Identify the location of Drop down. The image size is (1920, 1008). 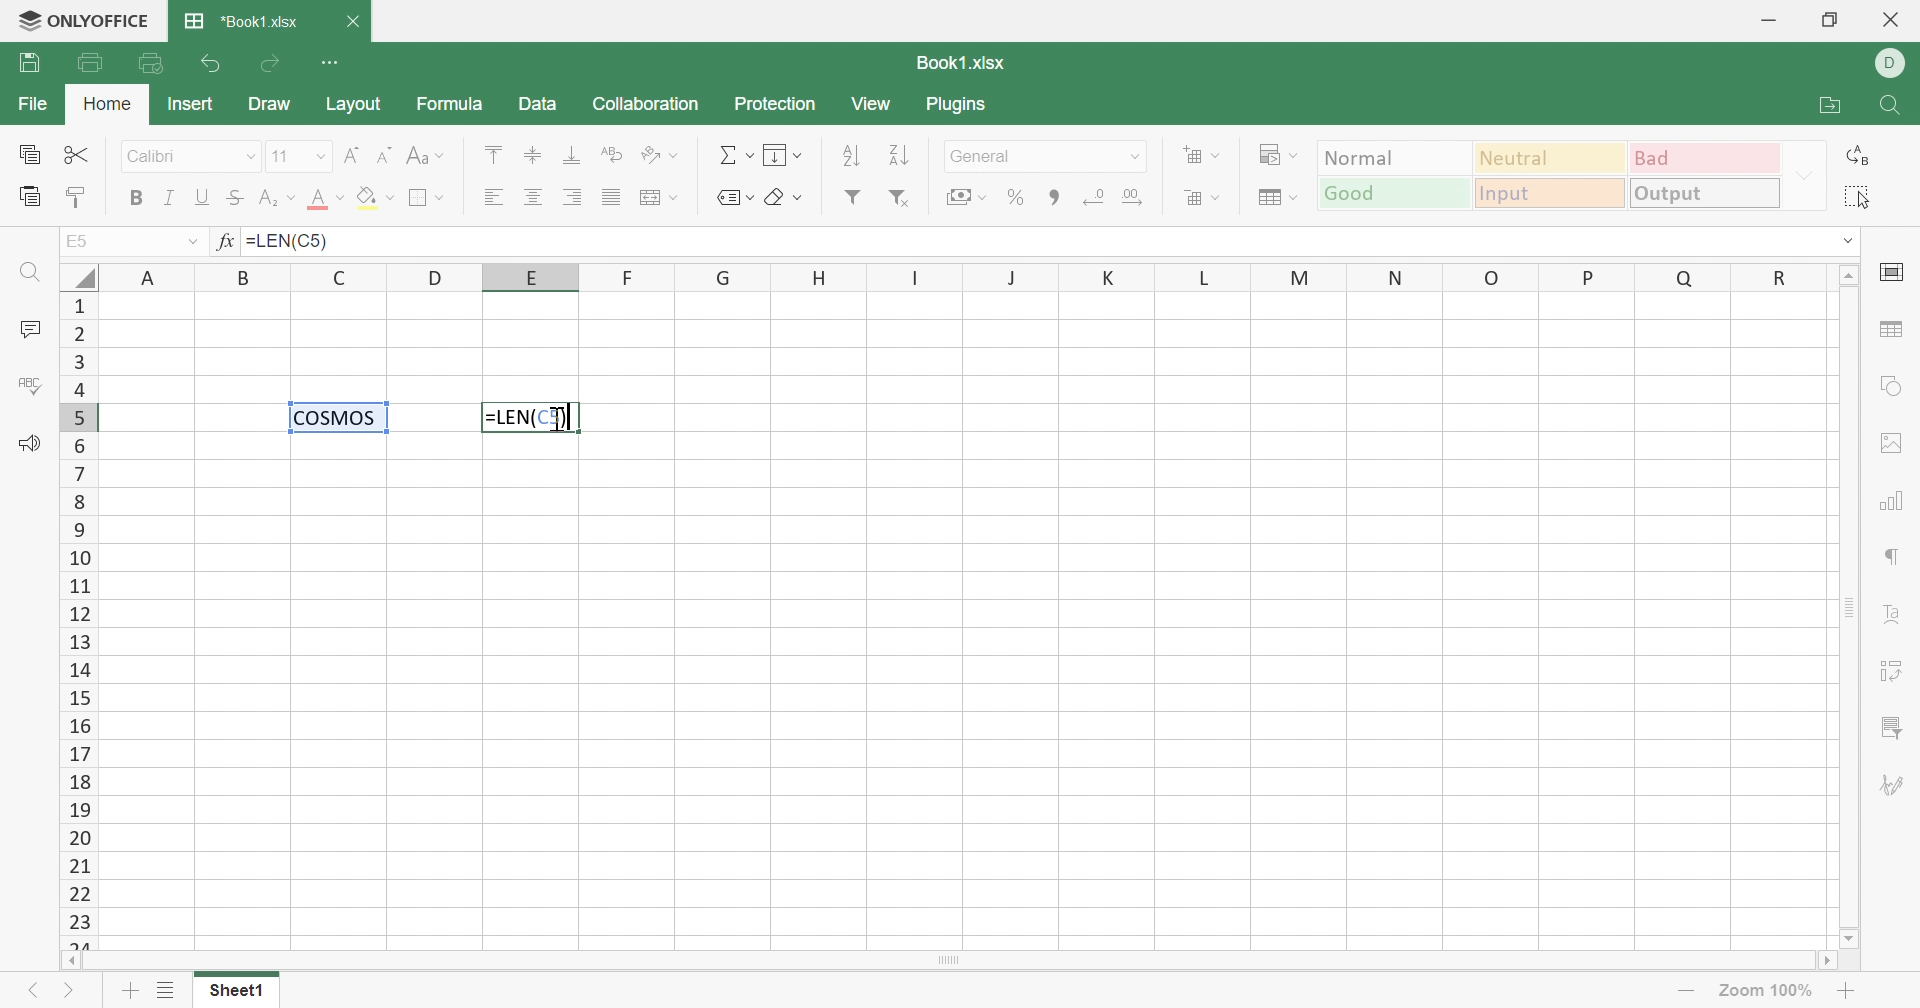
(251, 158).